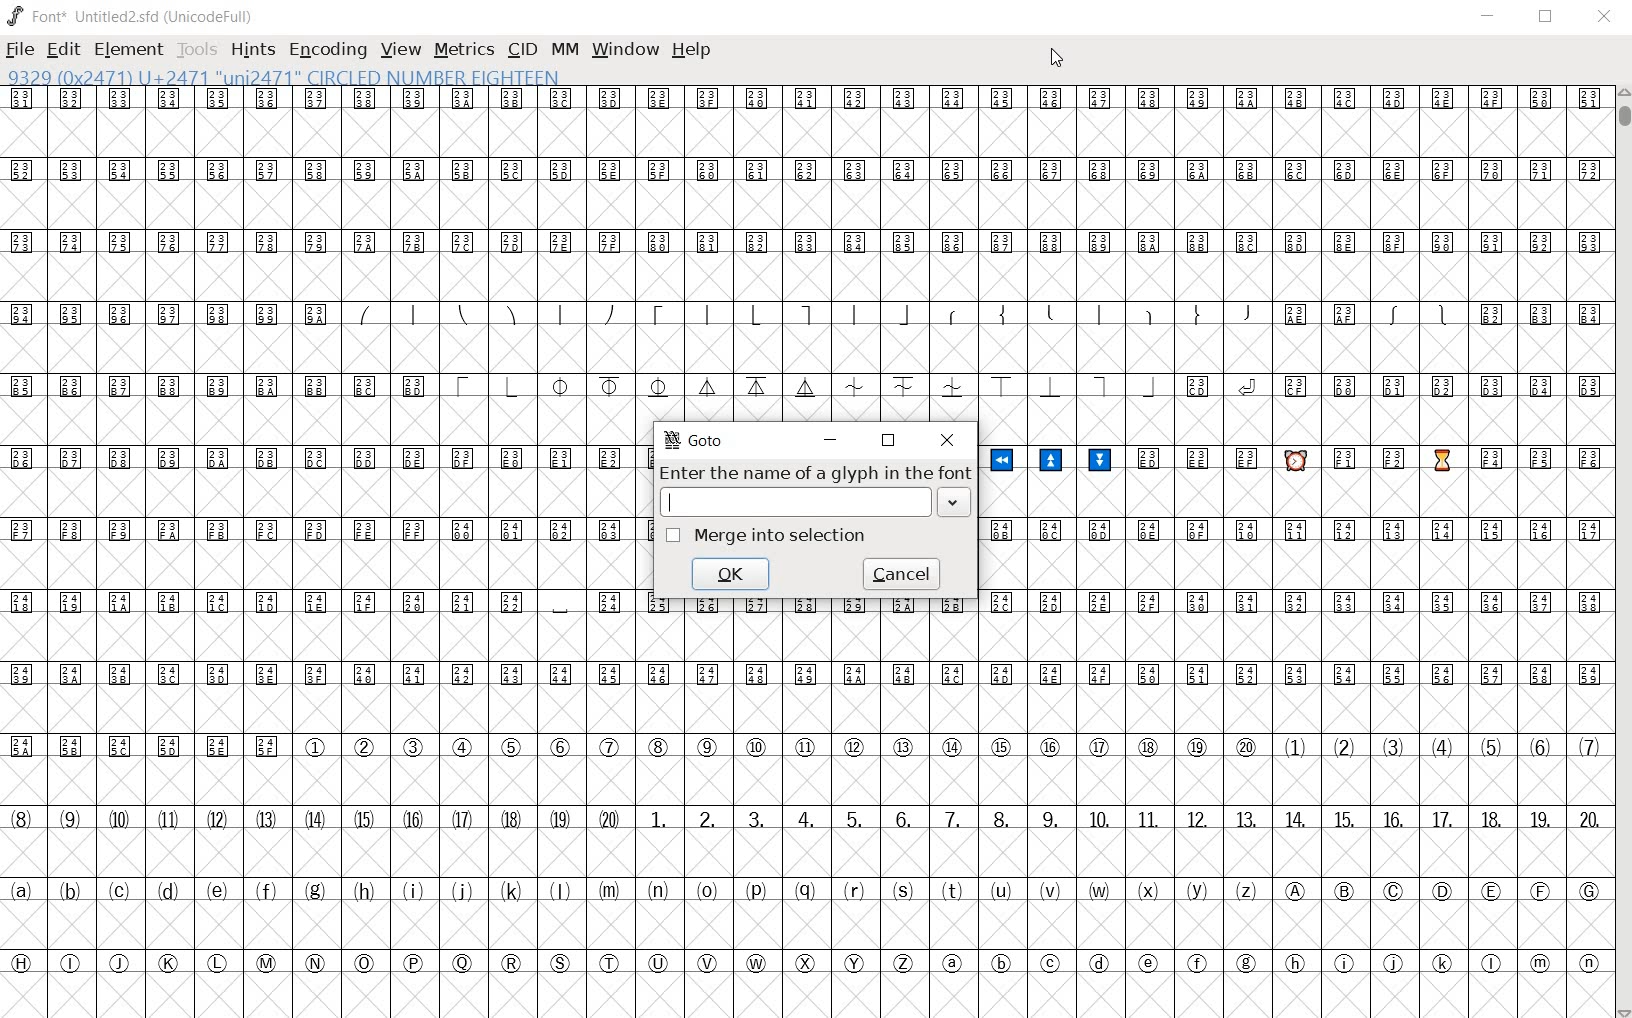 Image resolution: width=1632 pixels, height=1018 pixels. I want to click on Merge into selection, so click(767, 536).